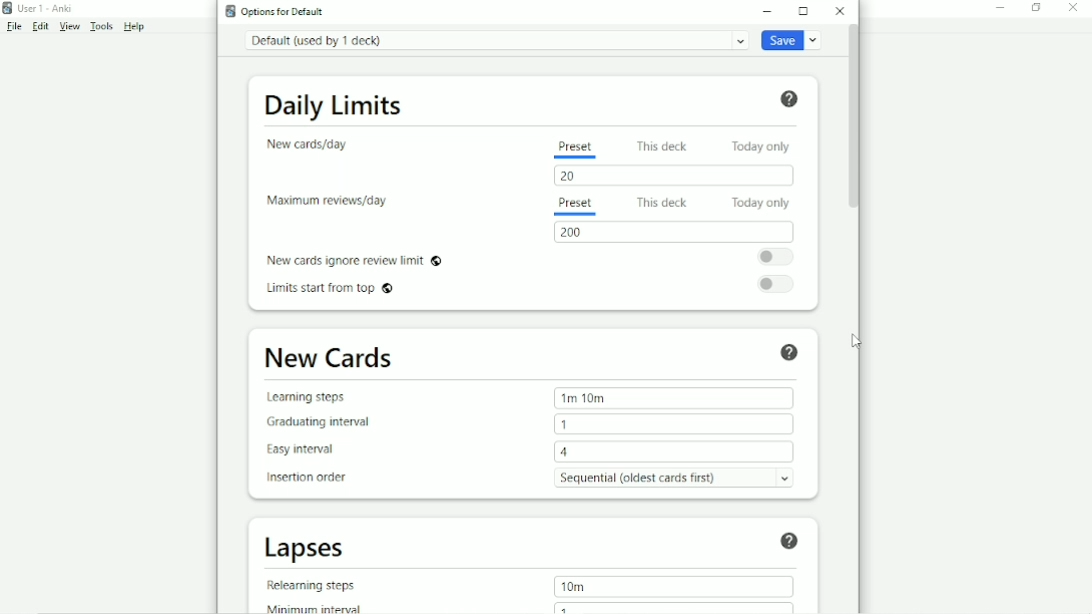 The width and height of the screenshot is (1092, 614). What do you see at coordinates (662, 145) in the screenshot?
I see `This deck` at bounding box center [662, 145].